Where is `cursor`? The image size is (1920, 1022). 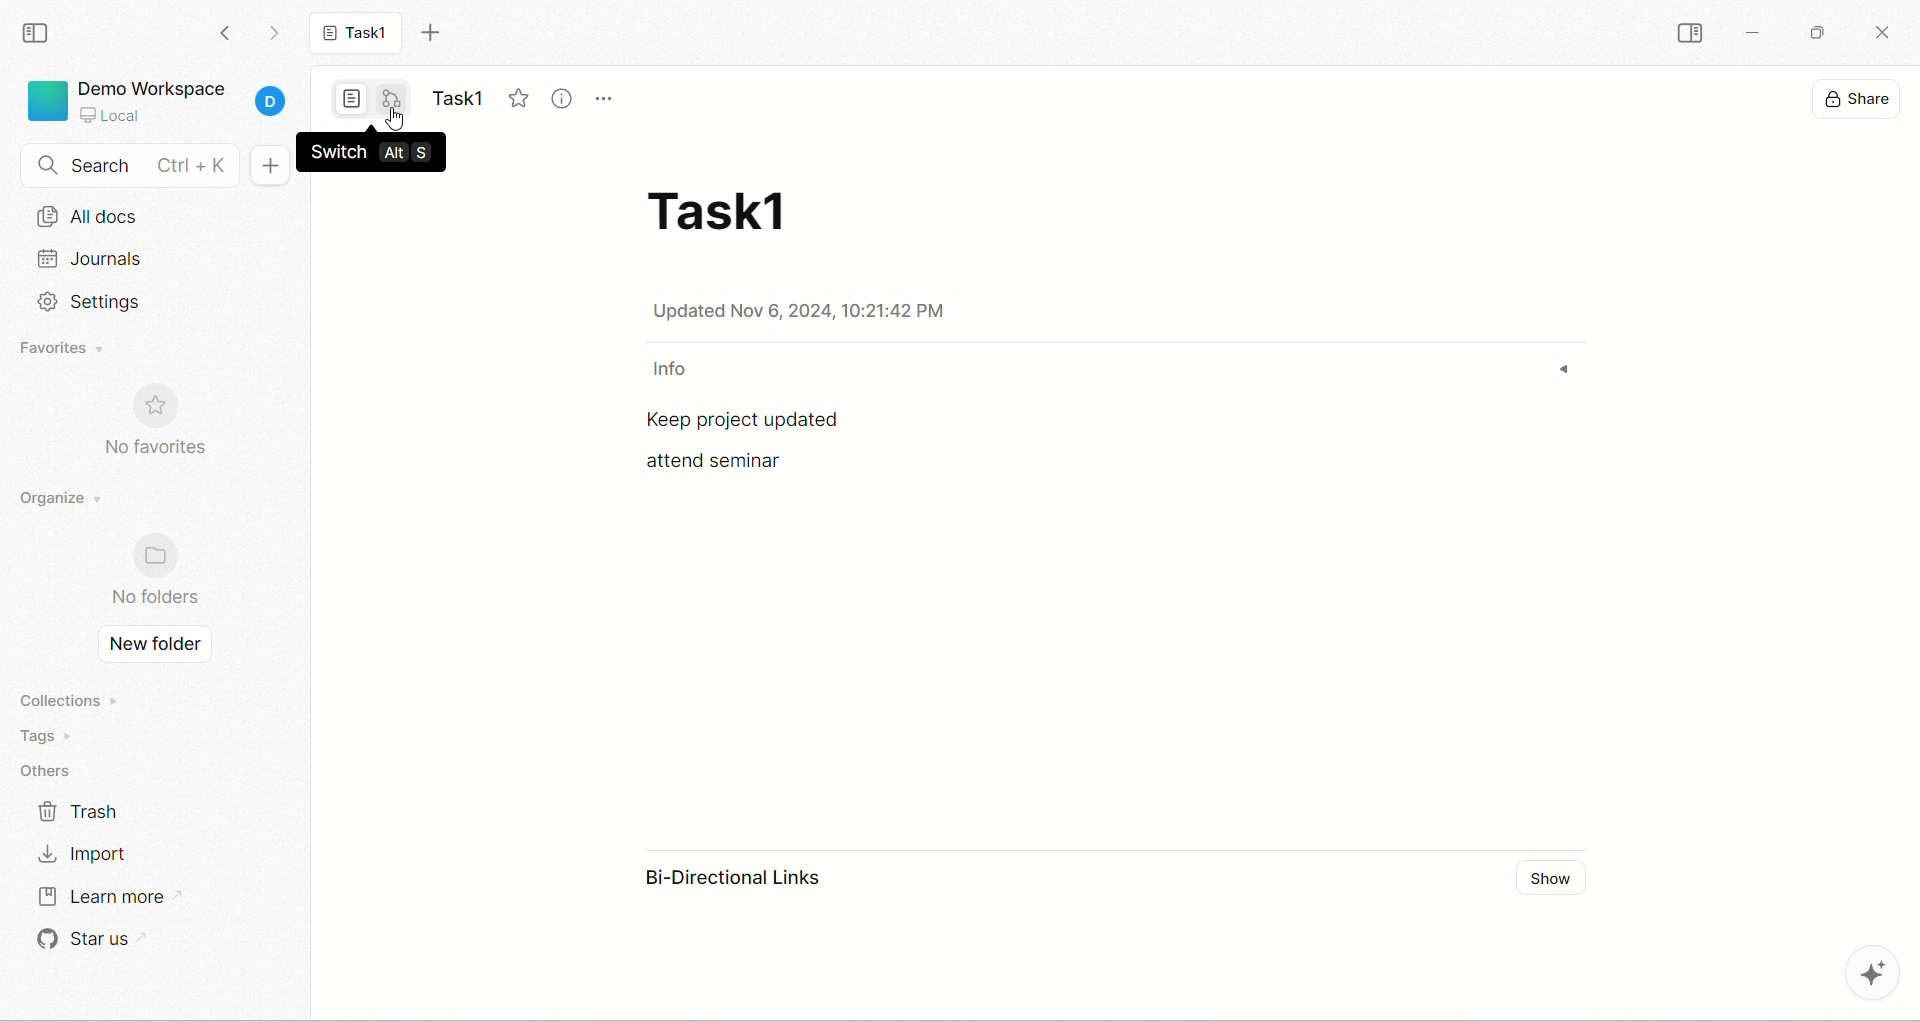 cursor is located at coordinates (395, 118).